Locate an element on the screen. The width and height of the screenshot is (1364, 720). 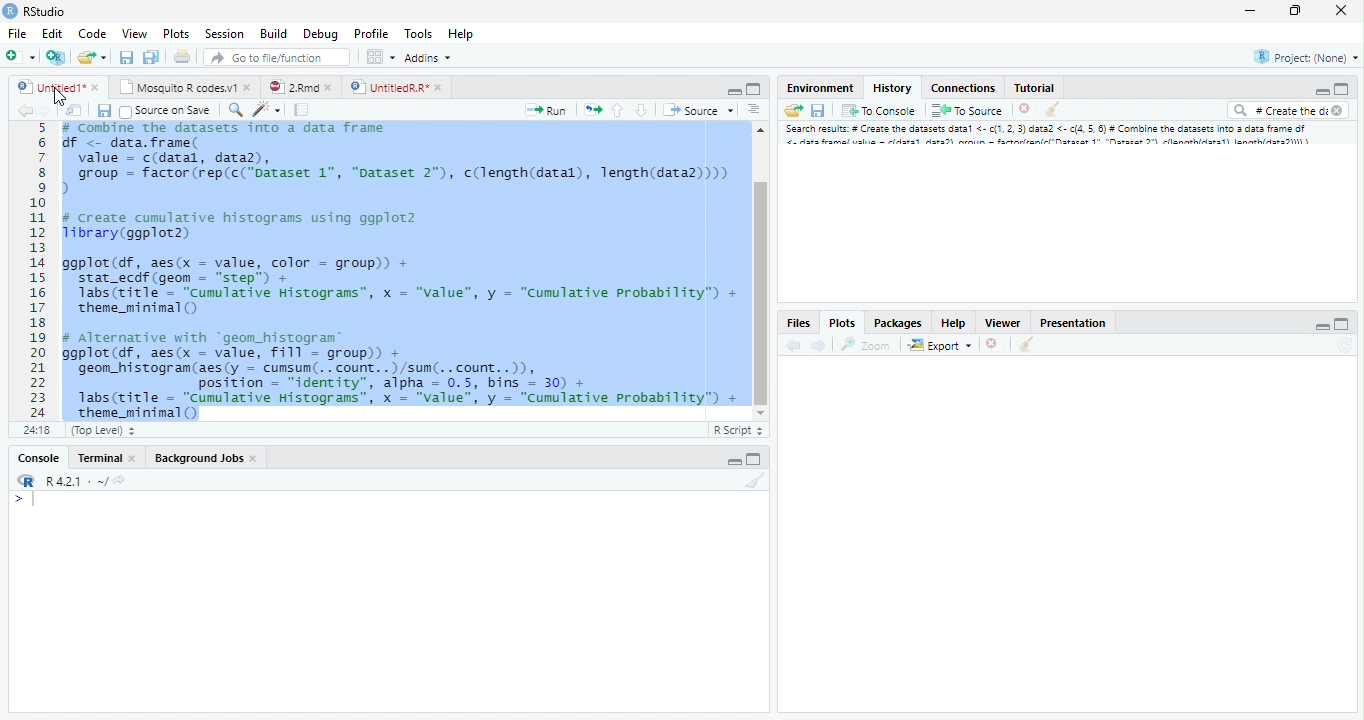
Minimize is located at coordinates (1321, 92).